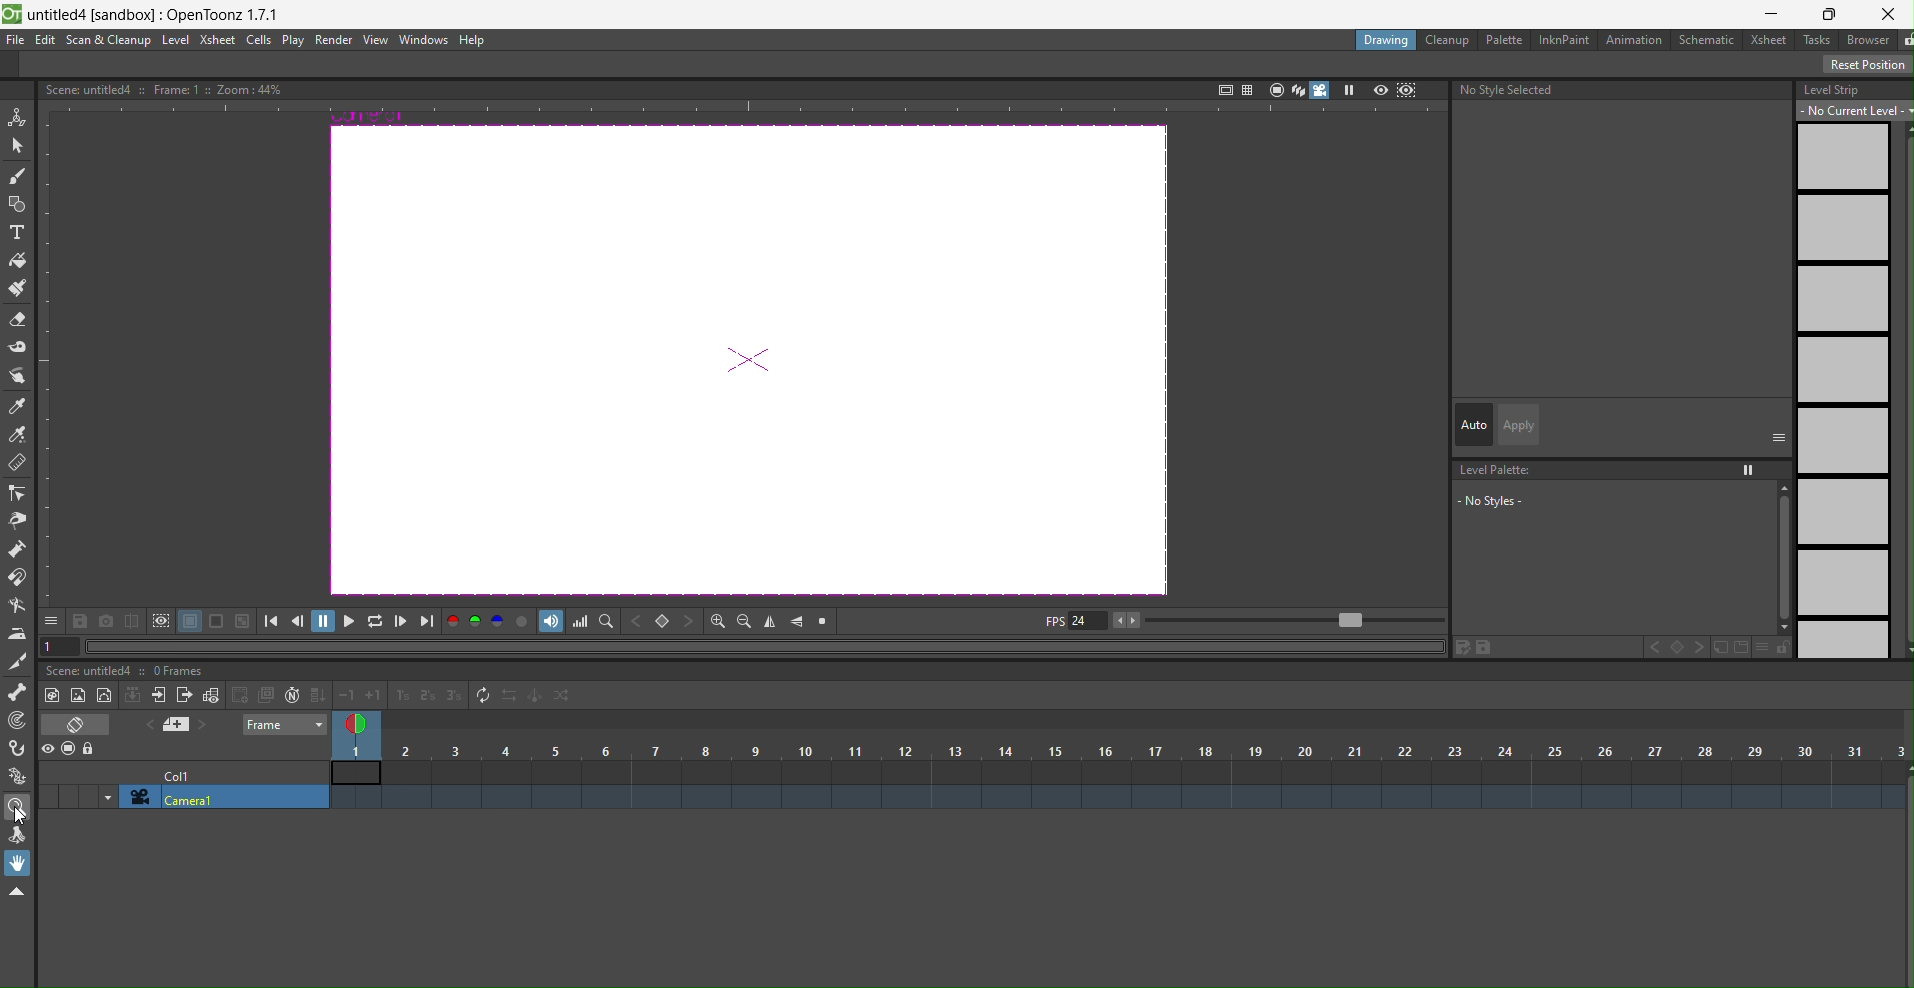 The height and width of the screenshot is (988, 1914). What do you see at coordinates (1352, 90) in the screenshot?
I see `play` at bounding box center [1352, 90].